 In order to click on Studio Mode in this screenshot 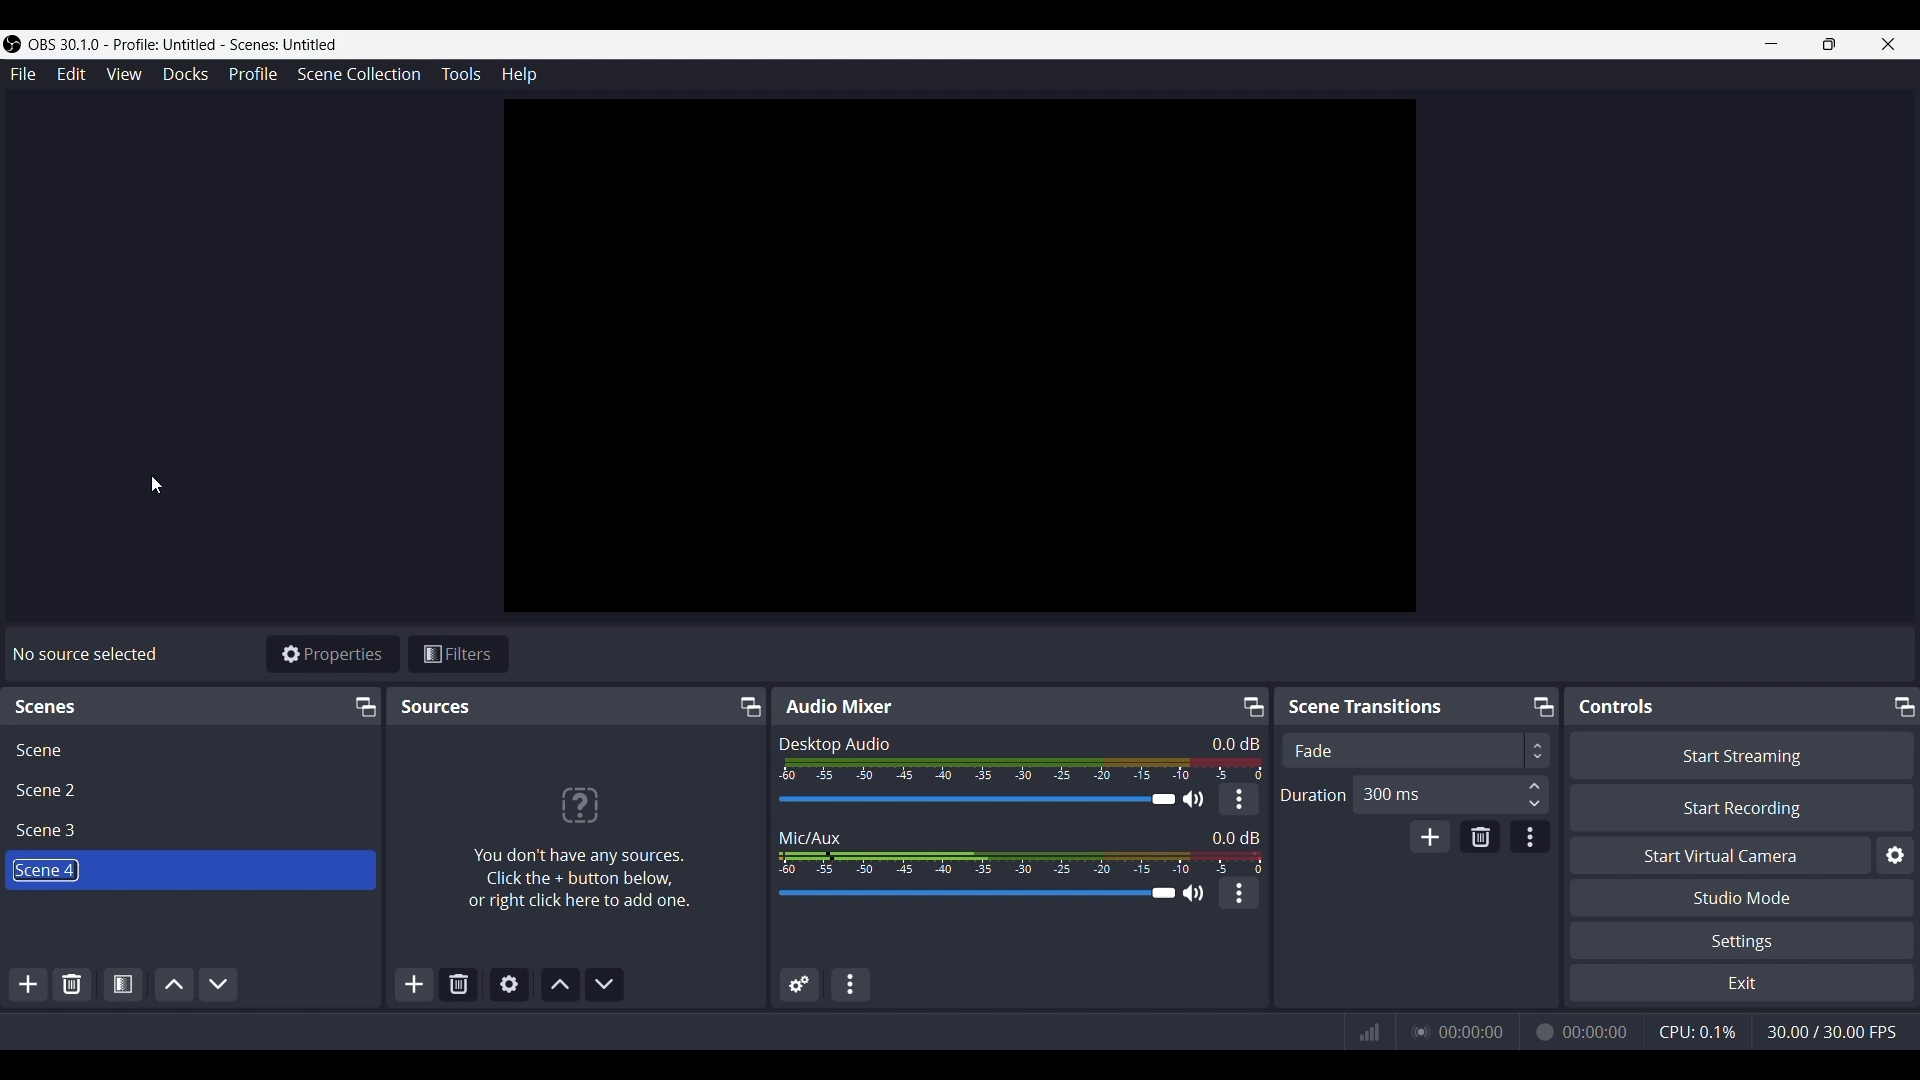, I will do `click(1743, 897)`.